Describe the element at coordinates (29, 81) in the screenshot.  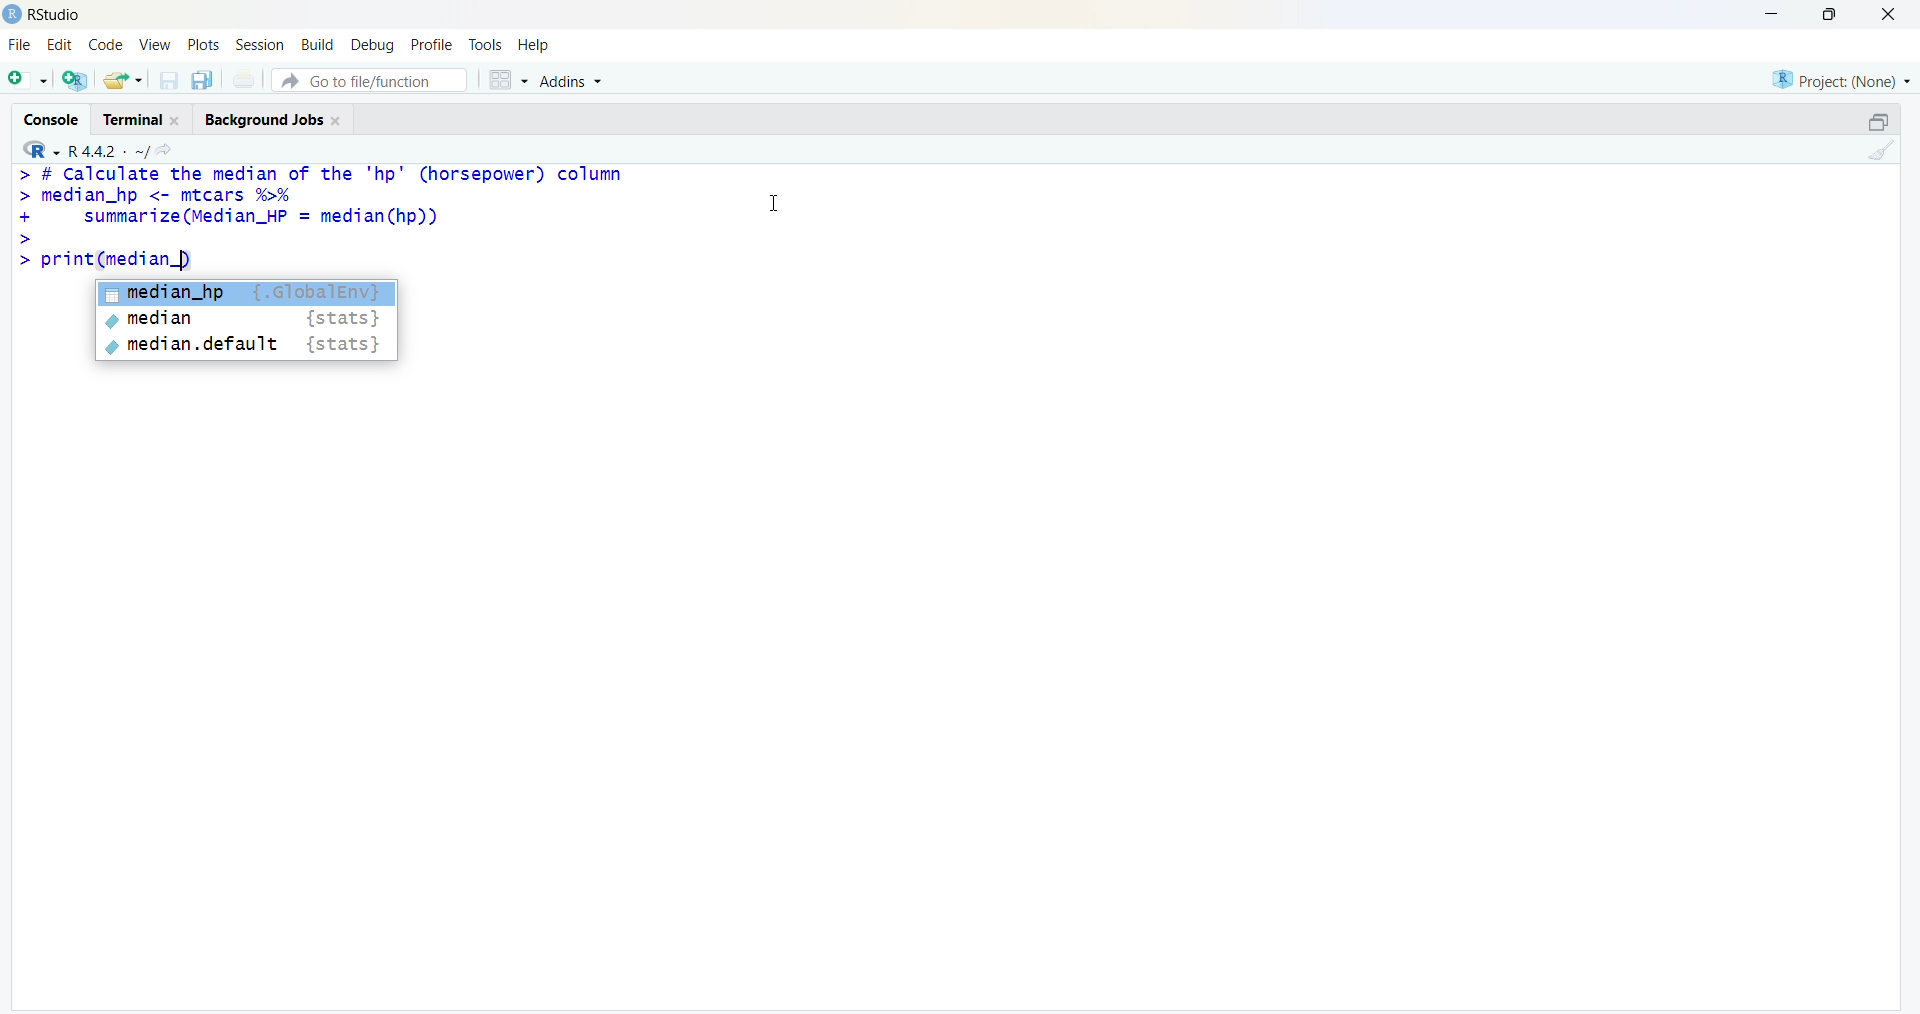
I see `open file as` at that location.